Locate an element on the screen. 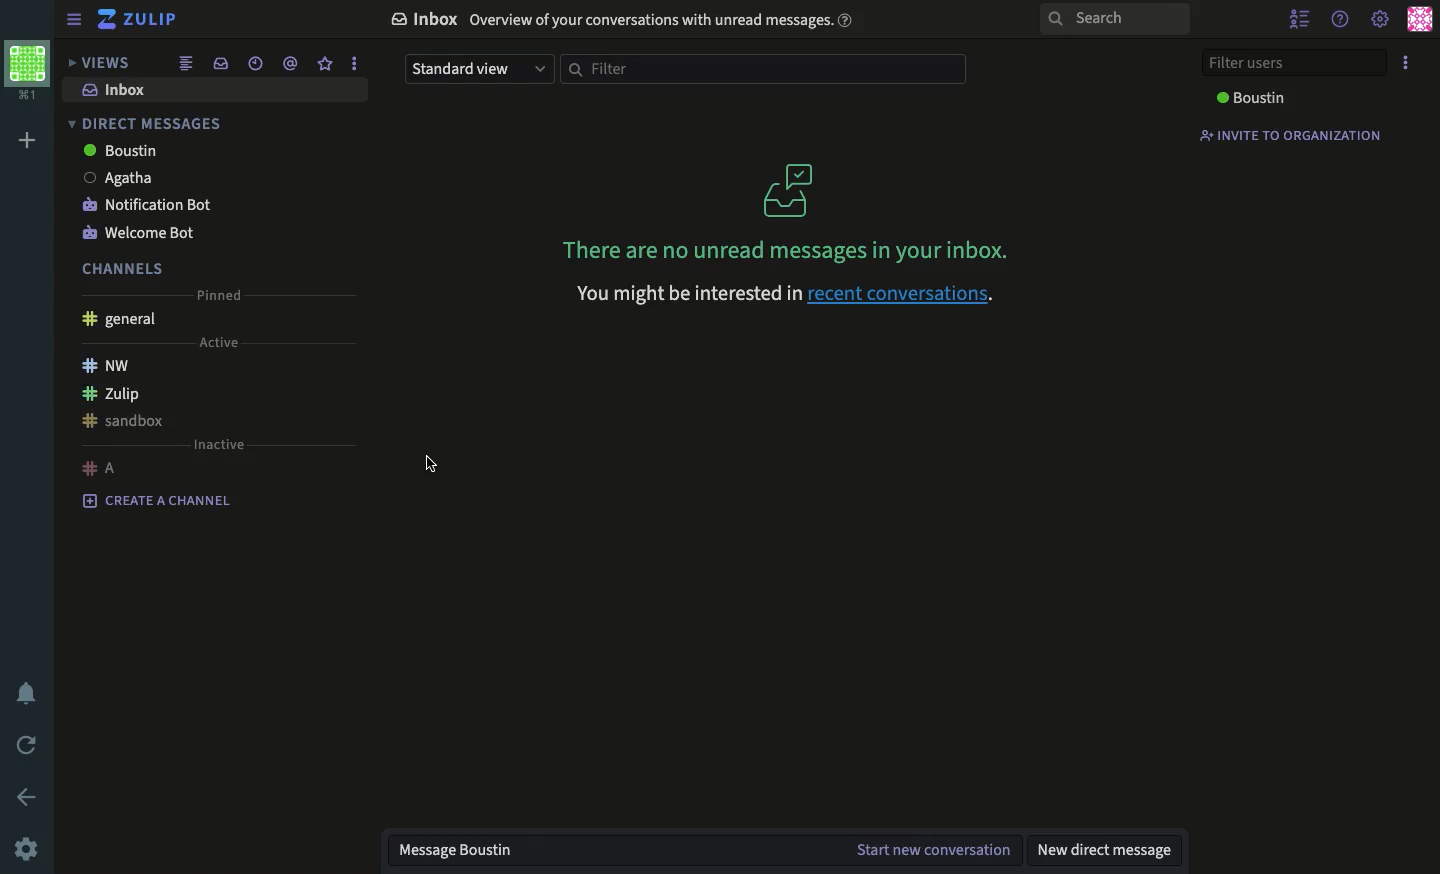 Image resolution: width=1440 pixels, height=874 pixels. options is located at coordinates (357, 63).